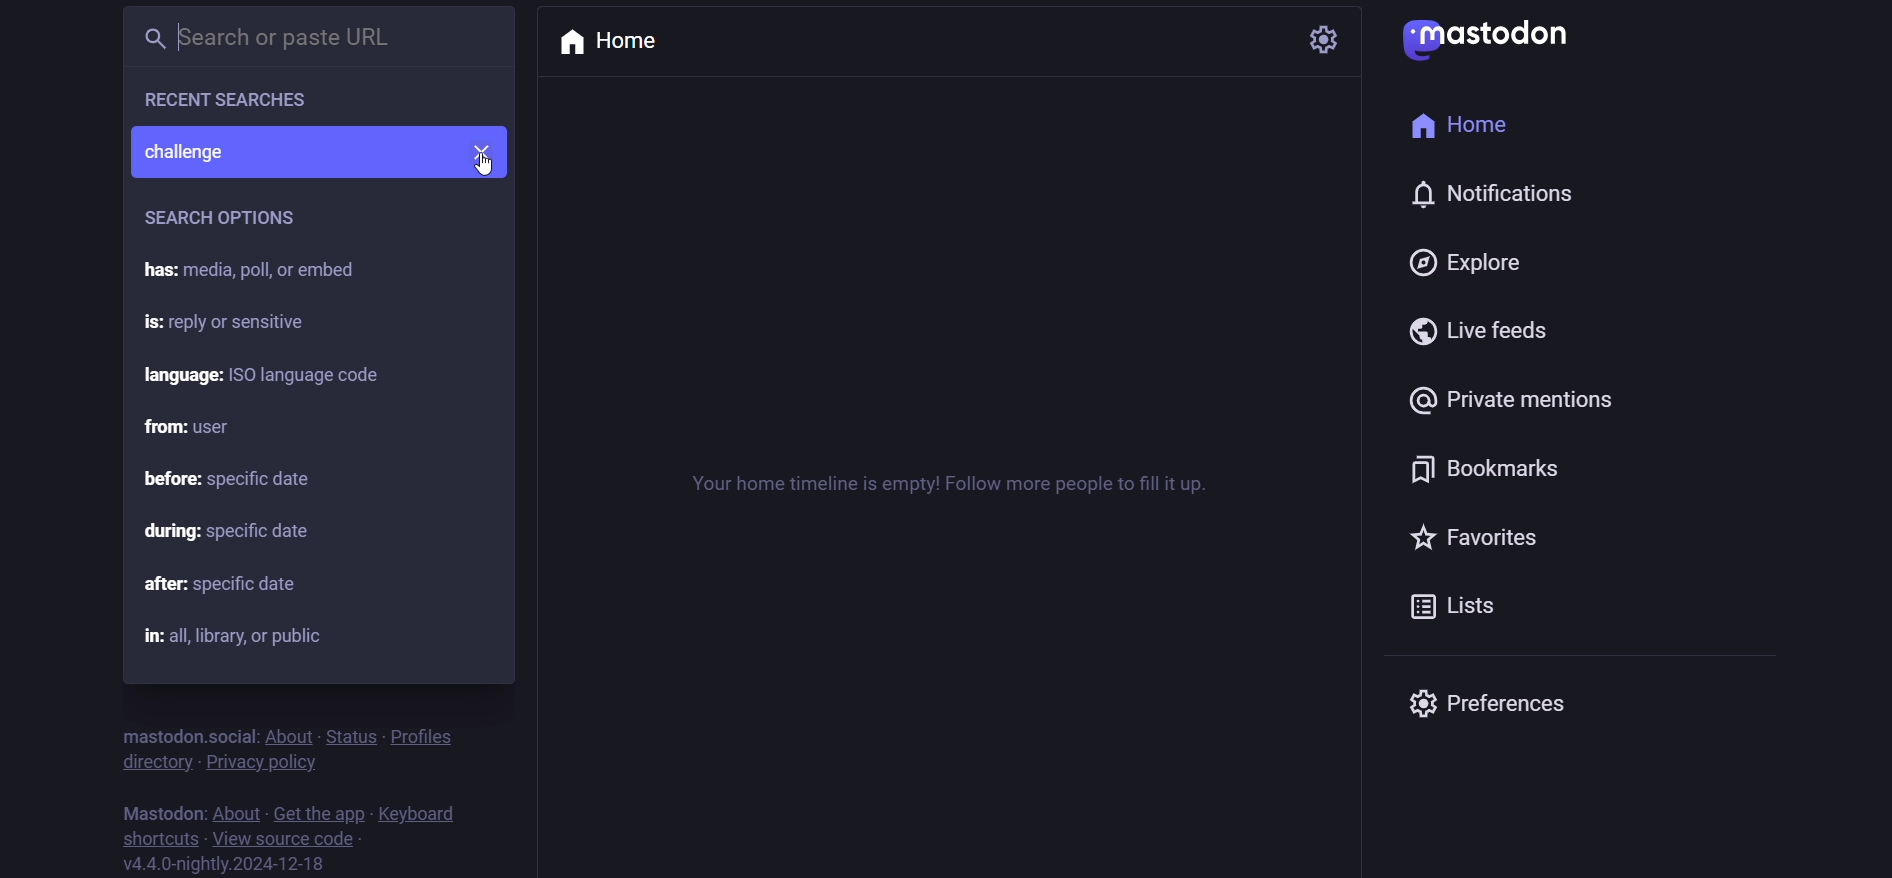 Image resolution: width=1892 pixels, height=878 pixels. Describe the element at coordinates (1459, 603) in the screenshot. I see `list` at that location.